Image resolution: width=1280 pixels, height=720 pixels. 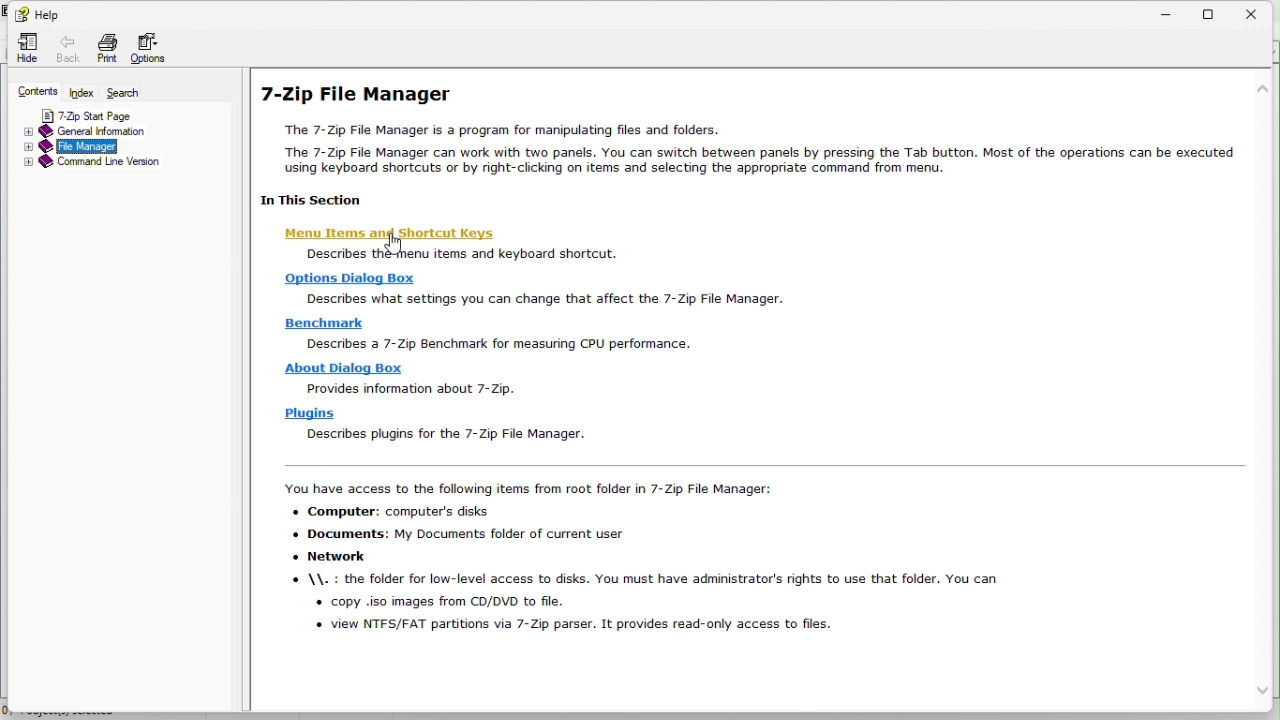 I want to click on File manager, so click(x=118, y=147).